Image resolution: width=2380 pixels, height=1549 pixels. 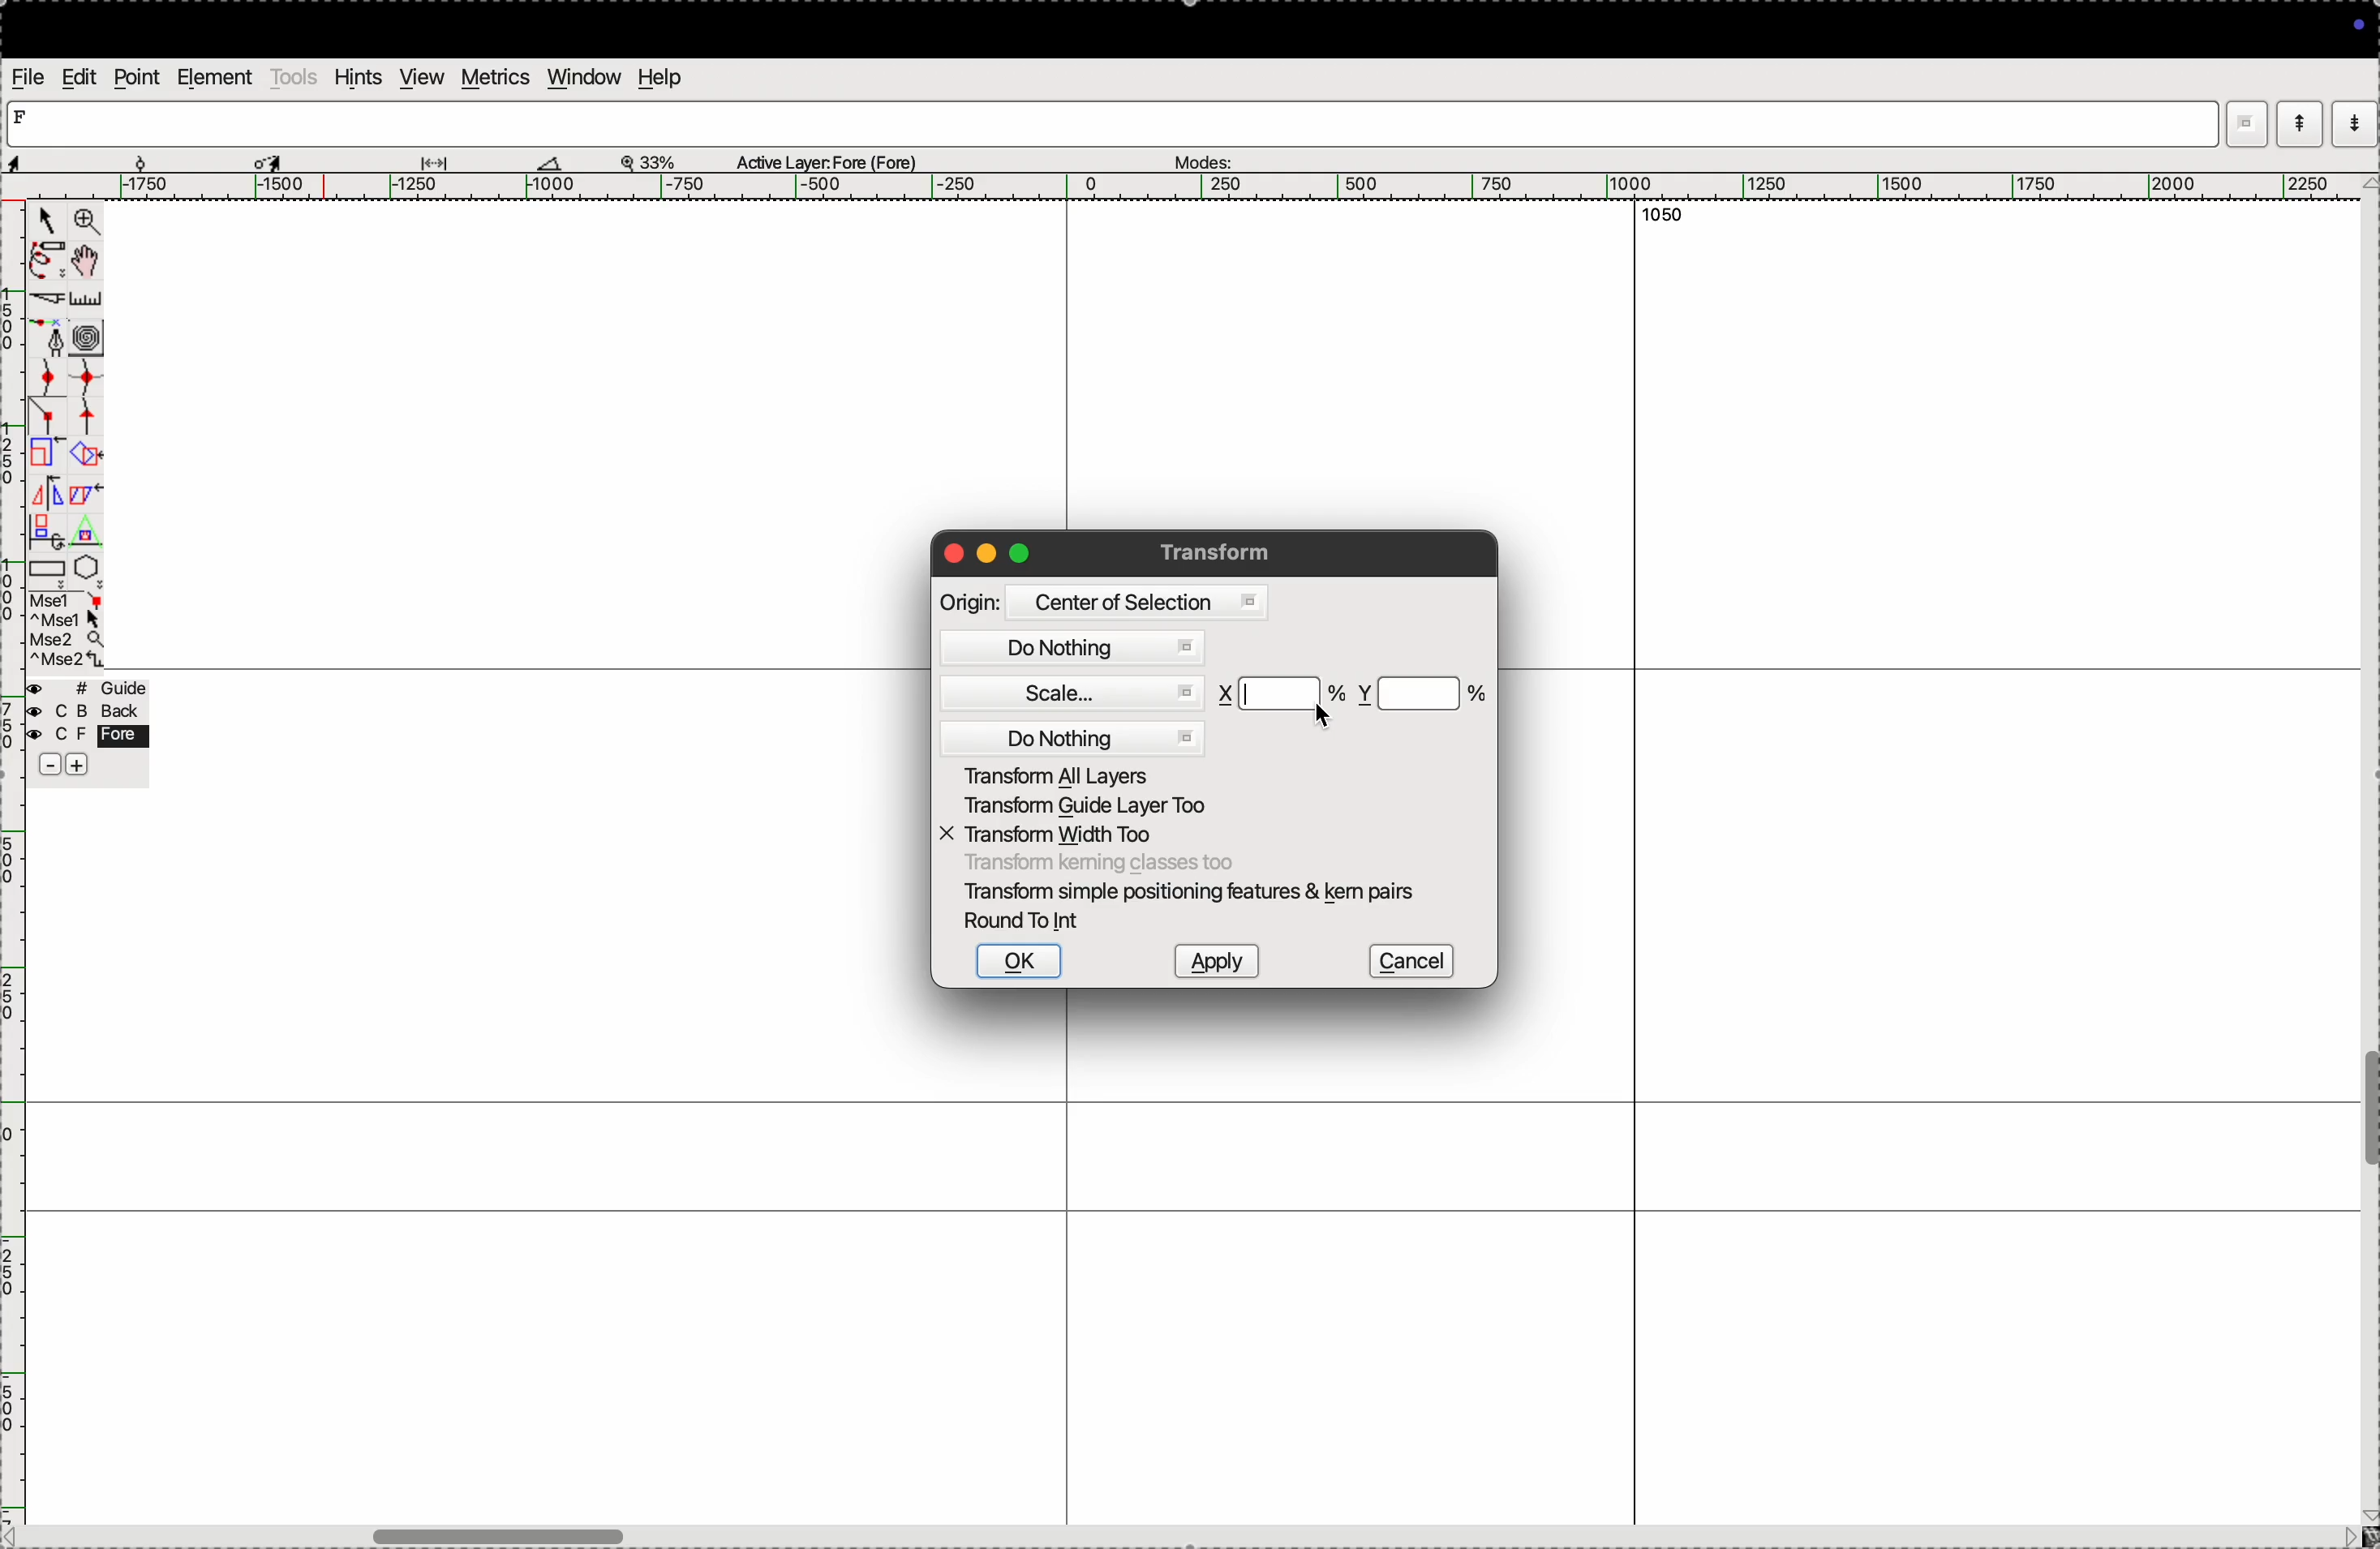 I want to click on scale, so click(x=1080, y=695).